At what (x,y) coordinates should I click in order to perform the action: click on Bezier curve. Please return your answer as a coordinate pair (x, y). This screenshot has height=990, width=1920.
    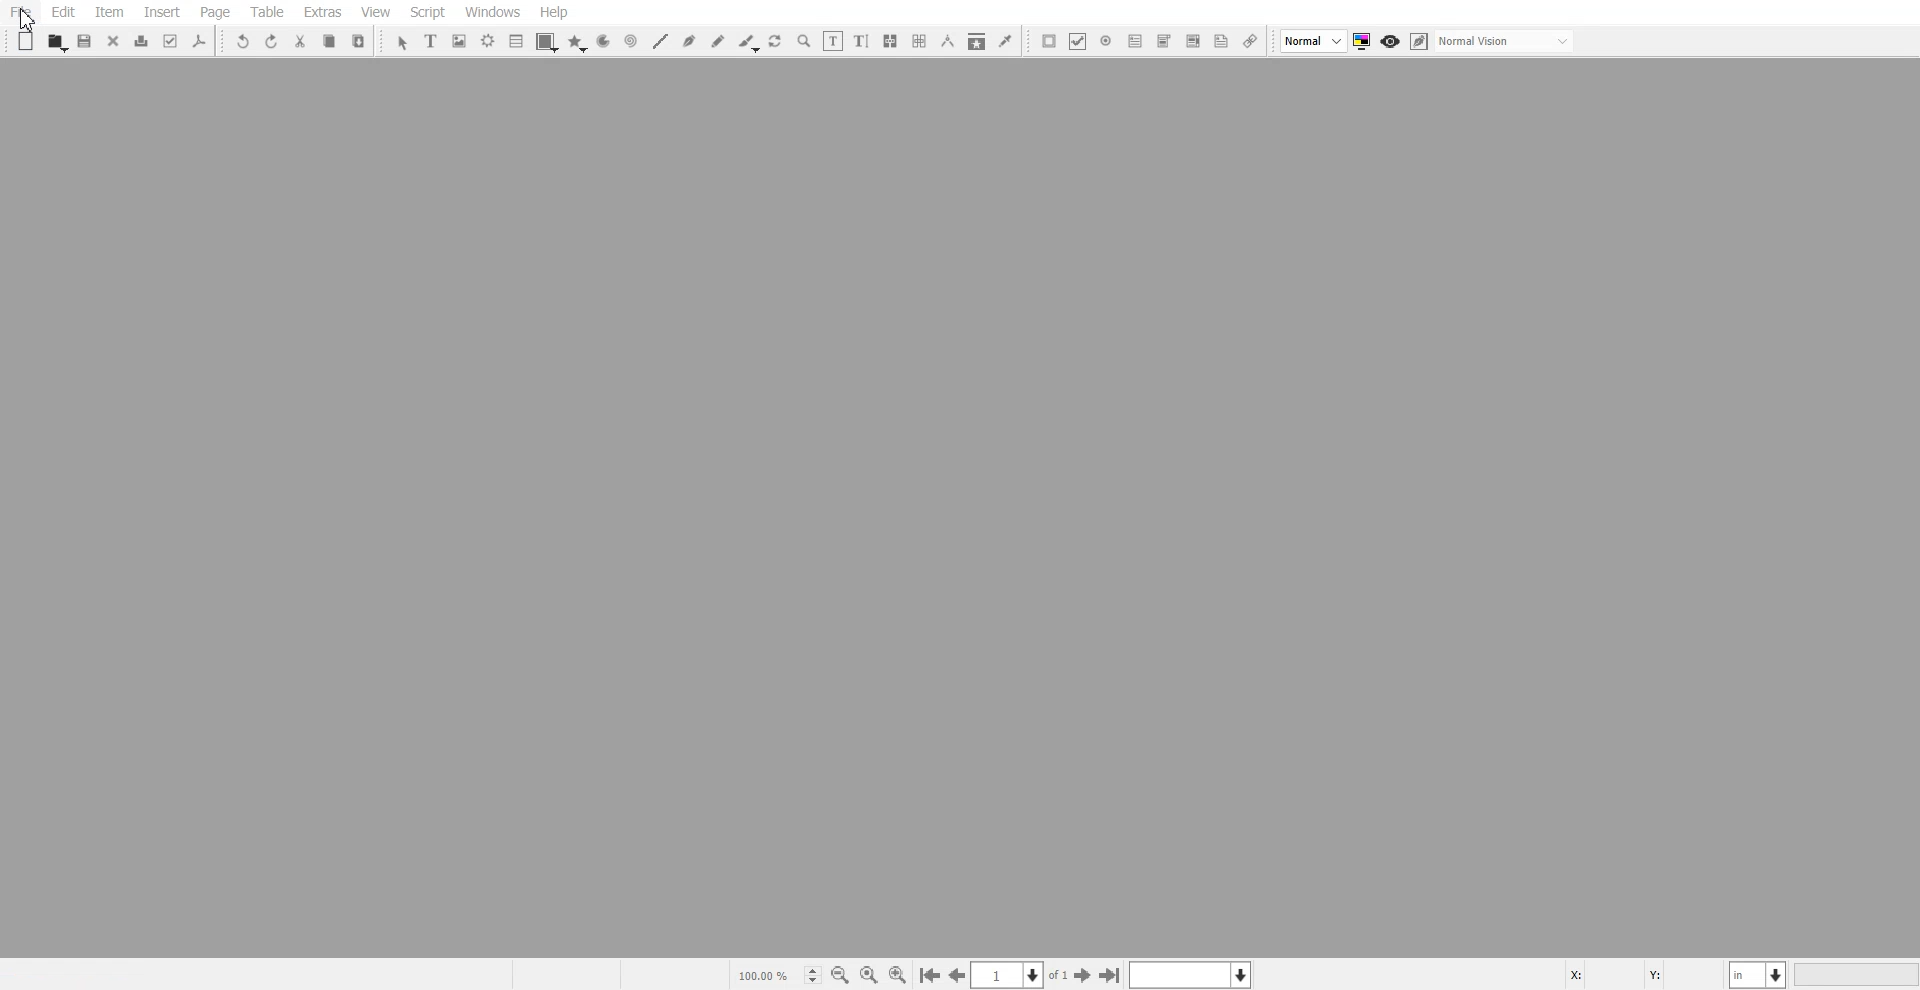
    Looking at the image, I should click on (689, 41).